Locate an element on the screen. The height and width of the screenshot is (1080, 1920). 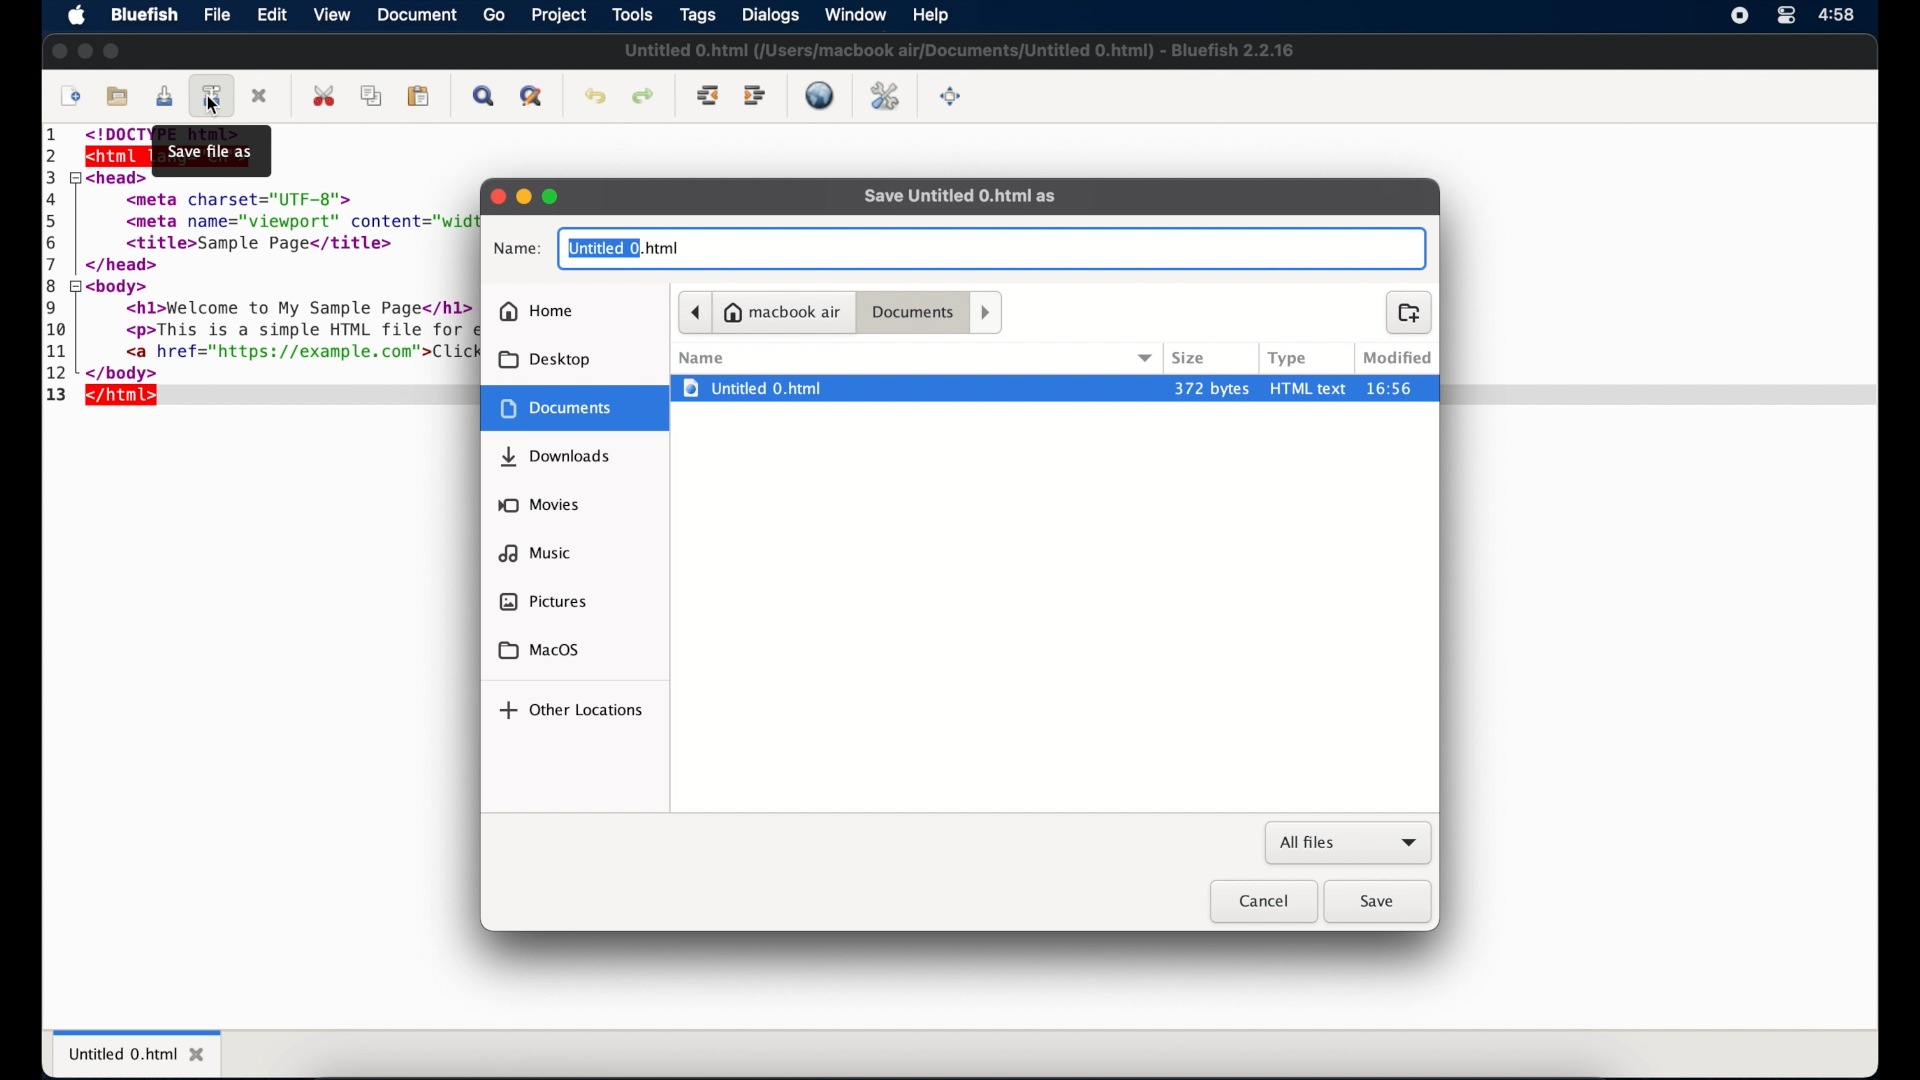
10 is located at coordinates (57, 330).